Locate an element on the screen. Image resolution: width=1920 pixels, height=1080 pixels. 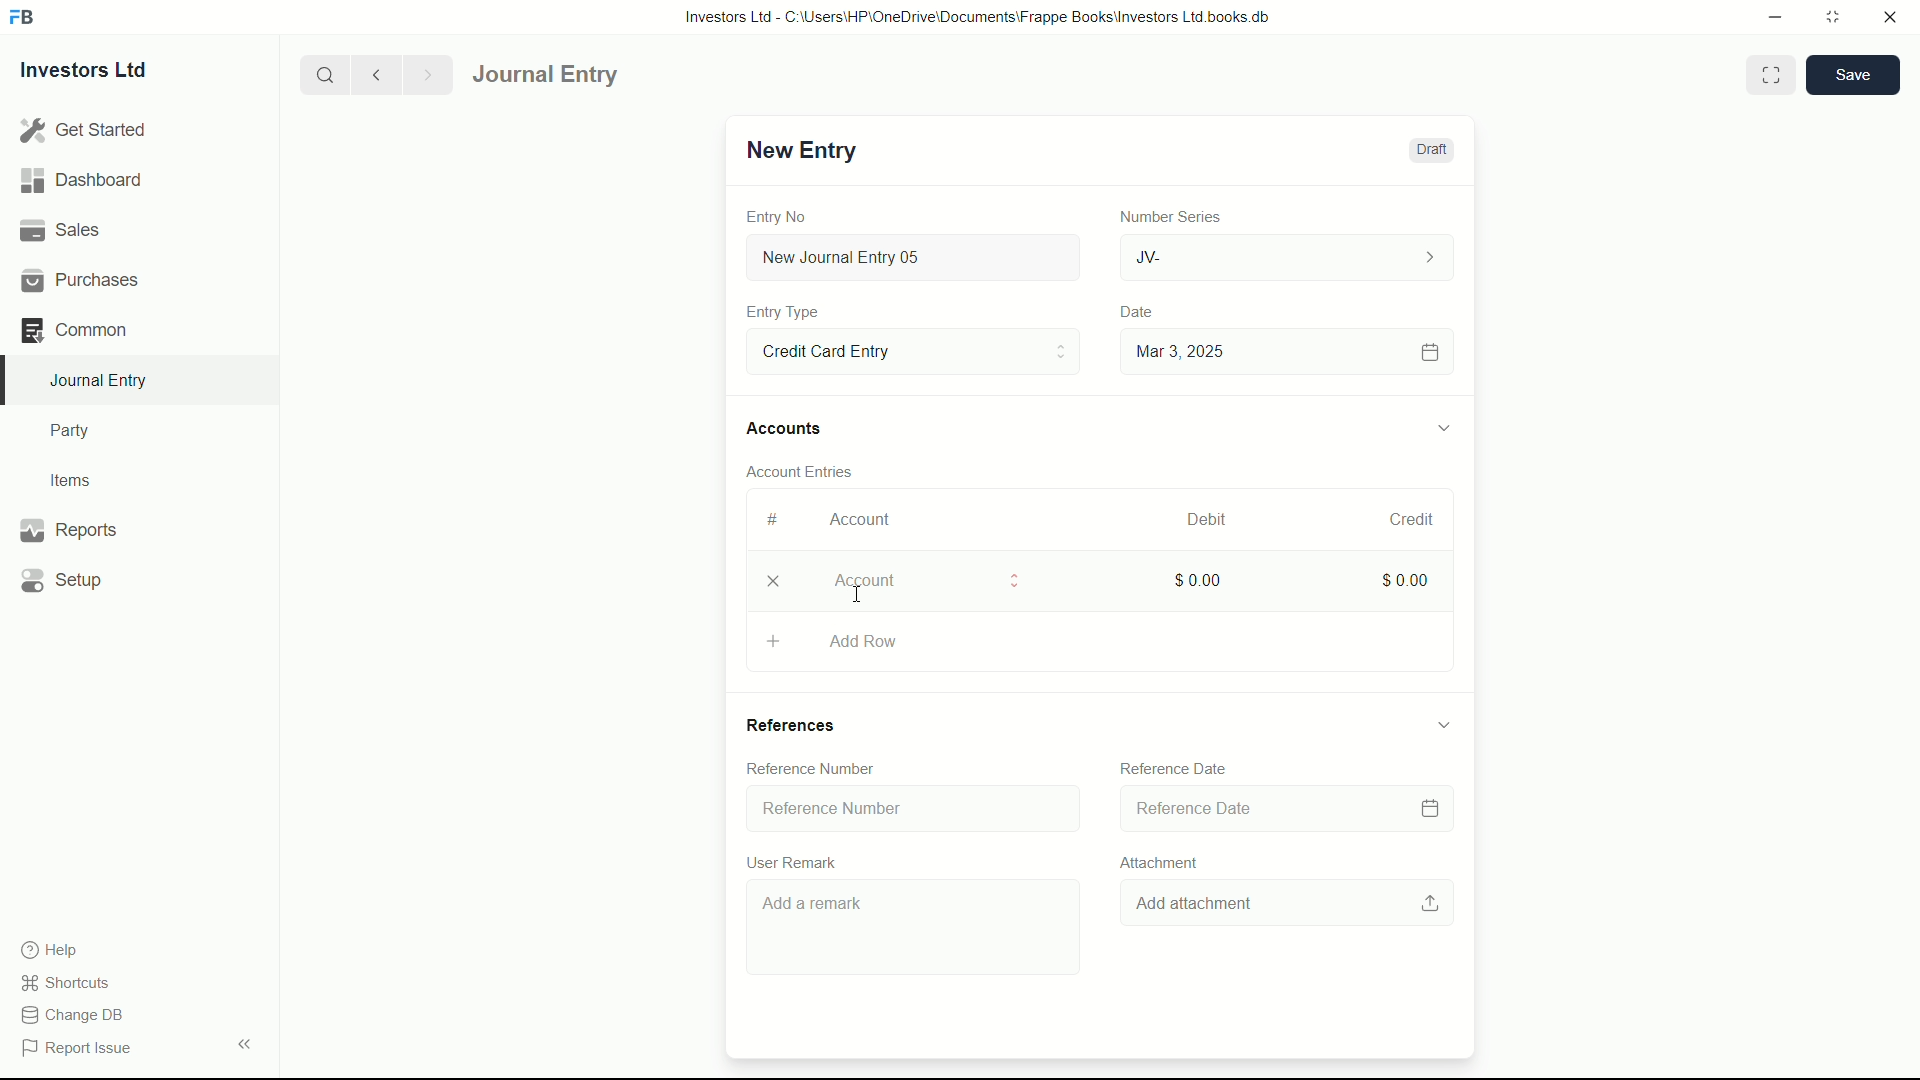
Number Series is located at coordinates (1162, 215).